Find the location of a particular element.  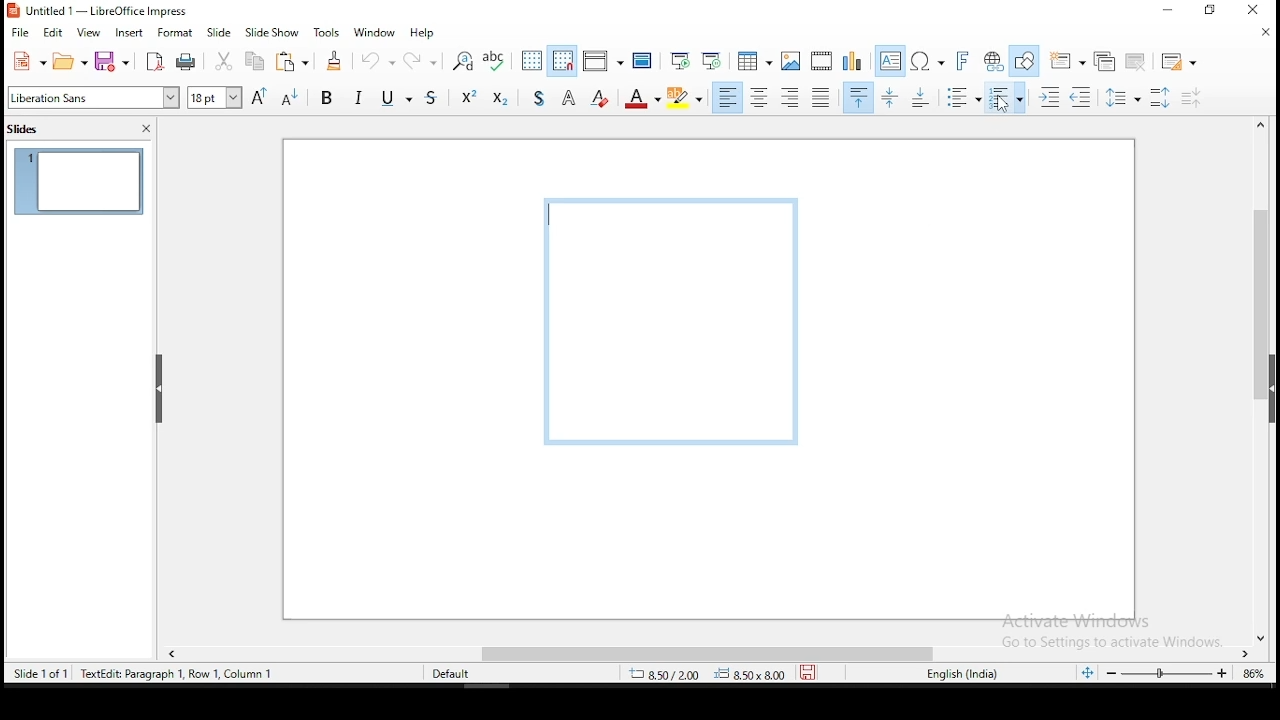

cut is located at coordinates (224, 61).